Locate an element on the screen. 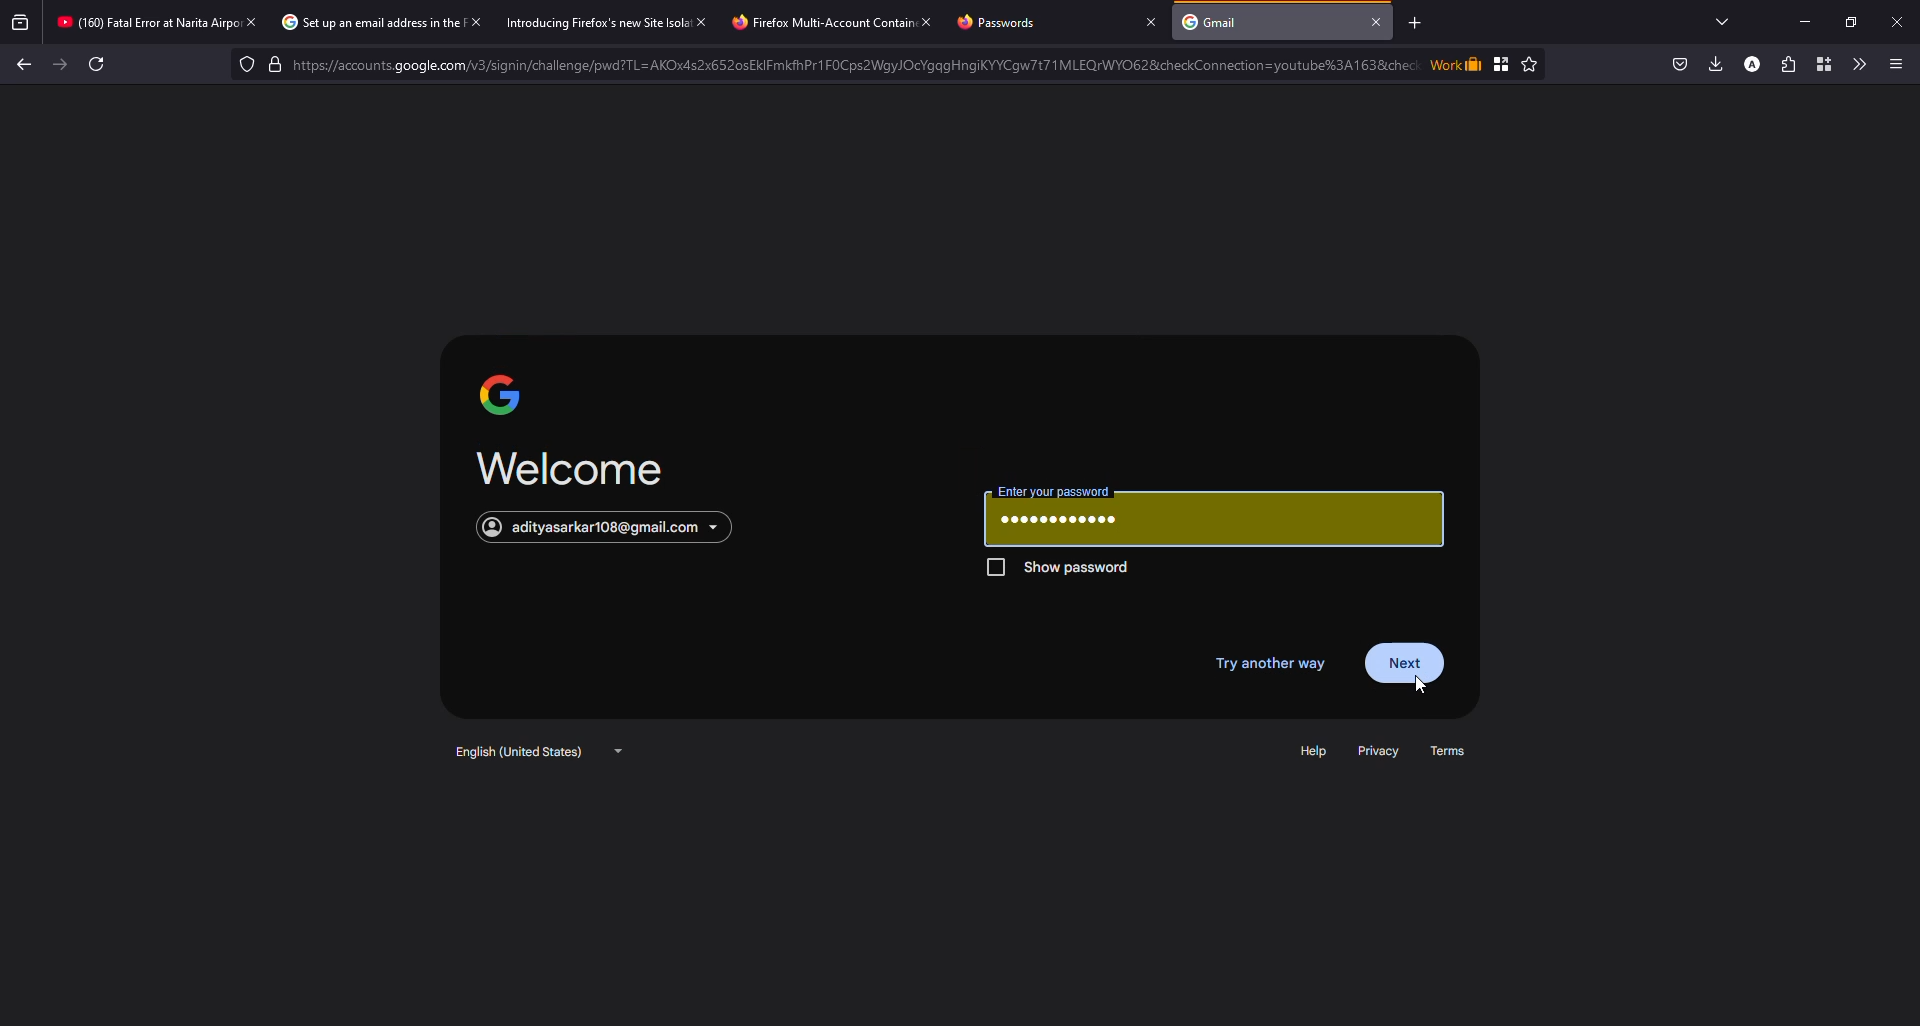 The width and height of the screenshot is (1920, 1026). google is located at coordinates (501, 384).